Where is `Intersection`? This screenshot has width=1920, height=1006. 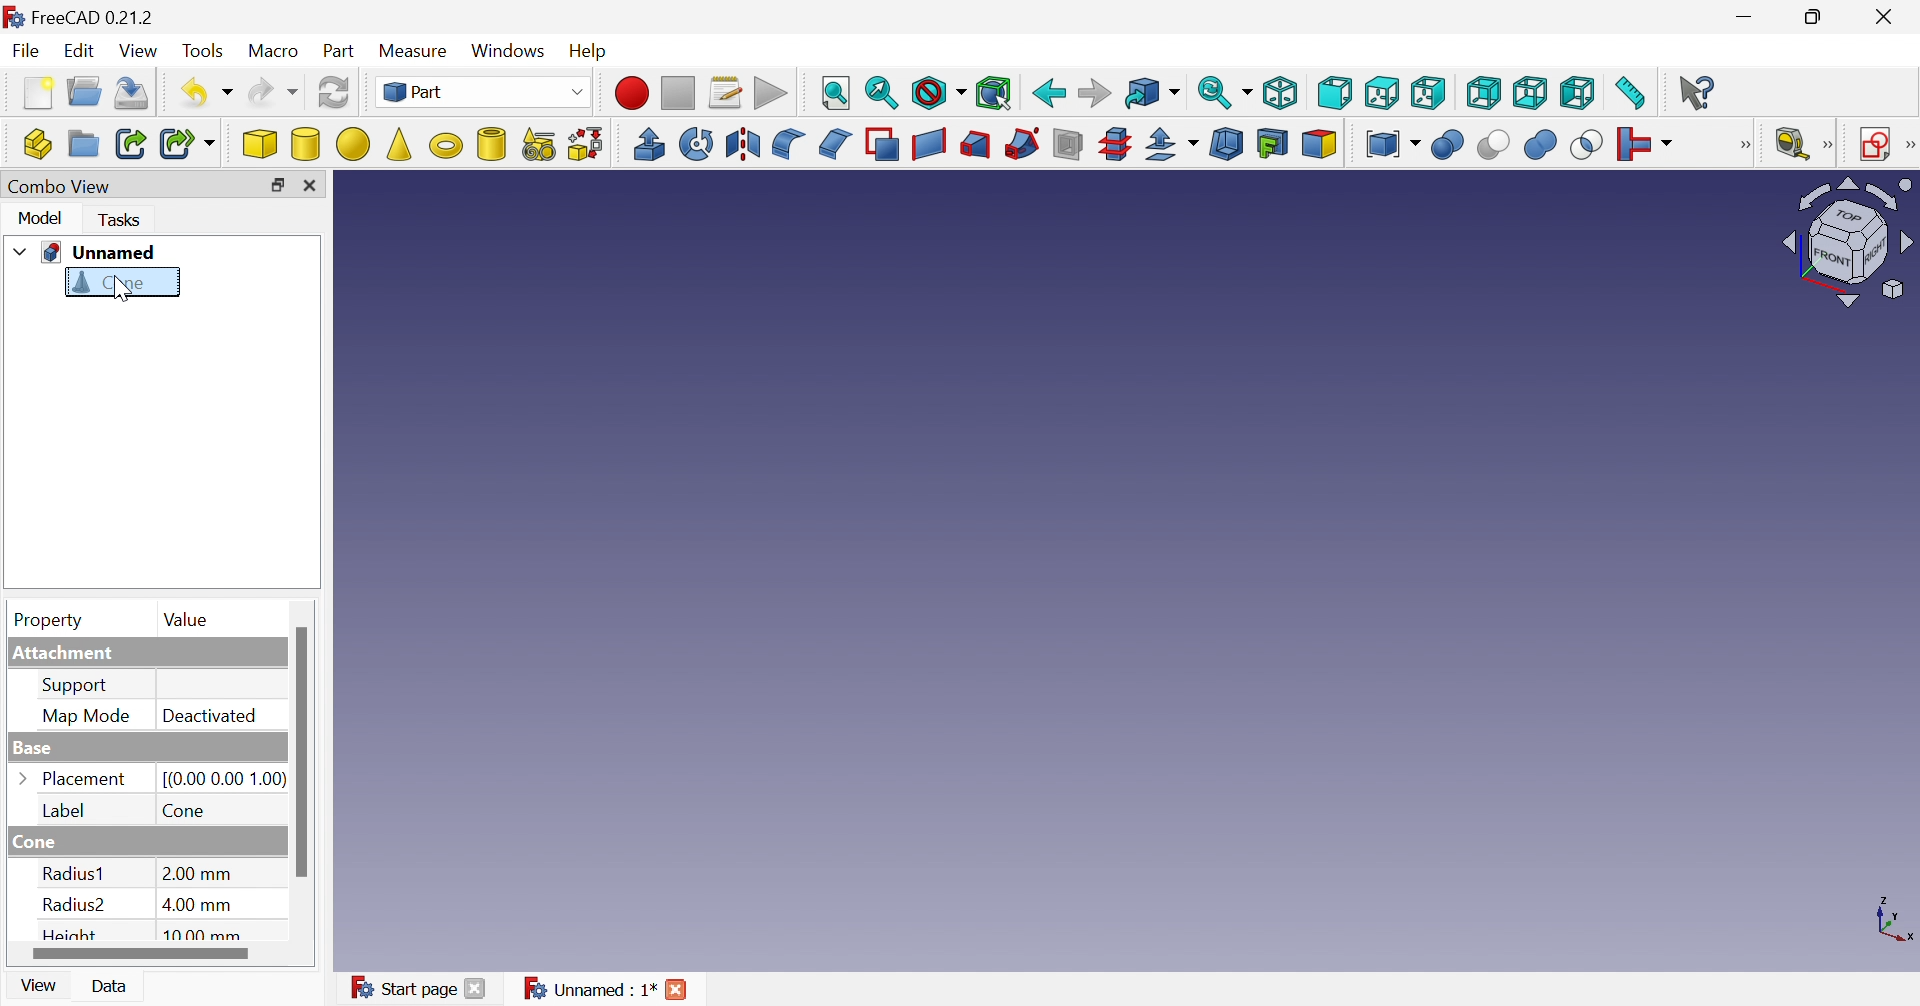 Intersection is located at coordinates (1583, 147).